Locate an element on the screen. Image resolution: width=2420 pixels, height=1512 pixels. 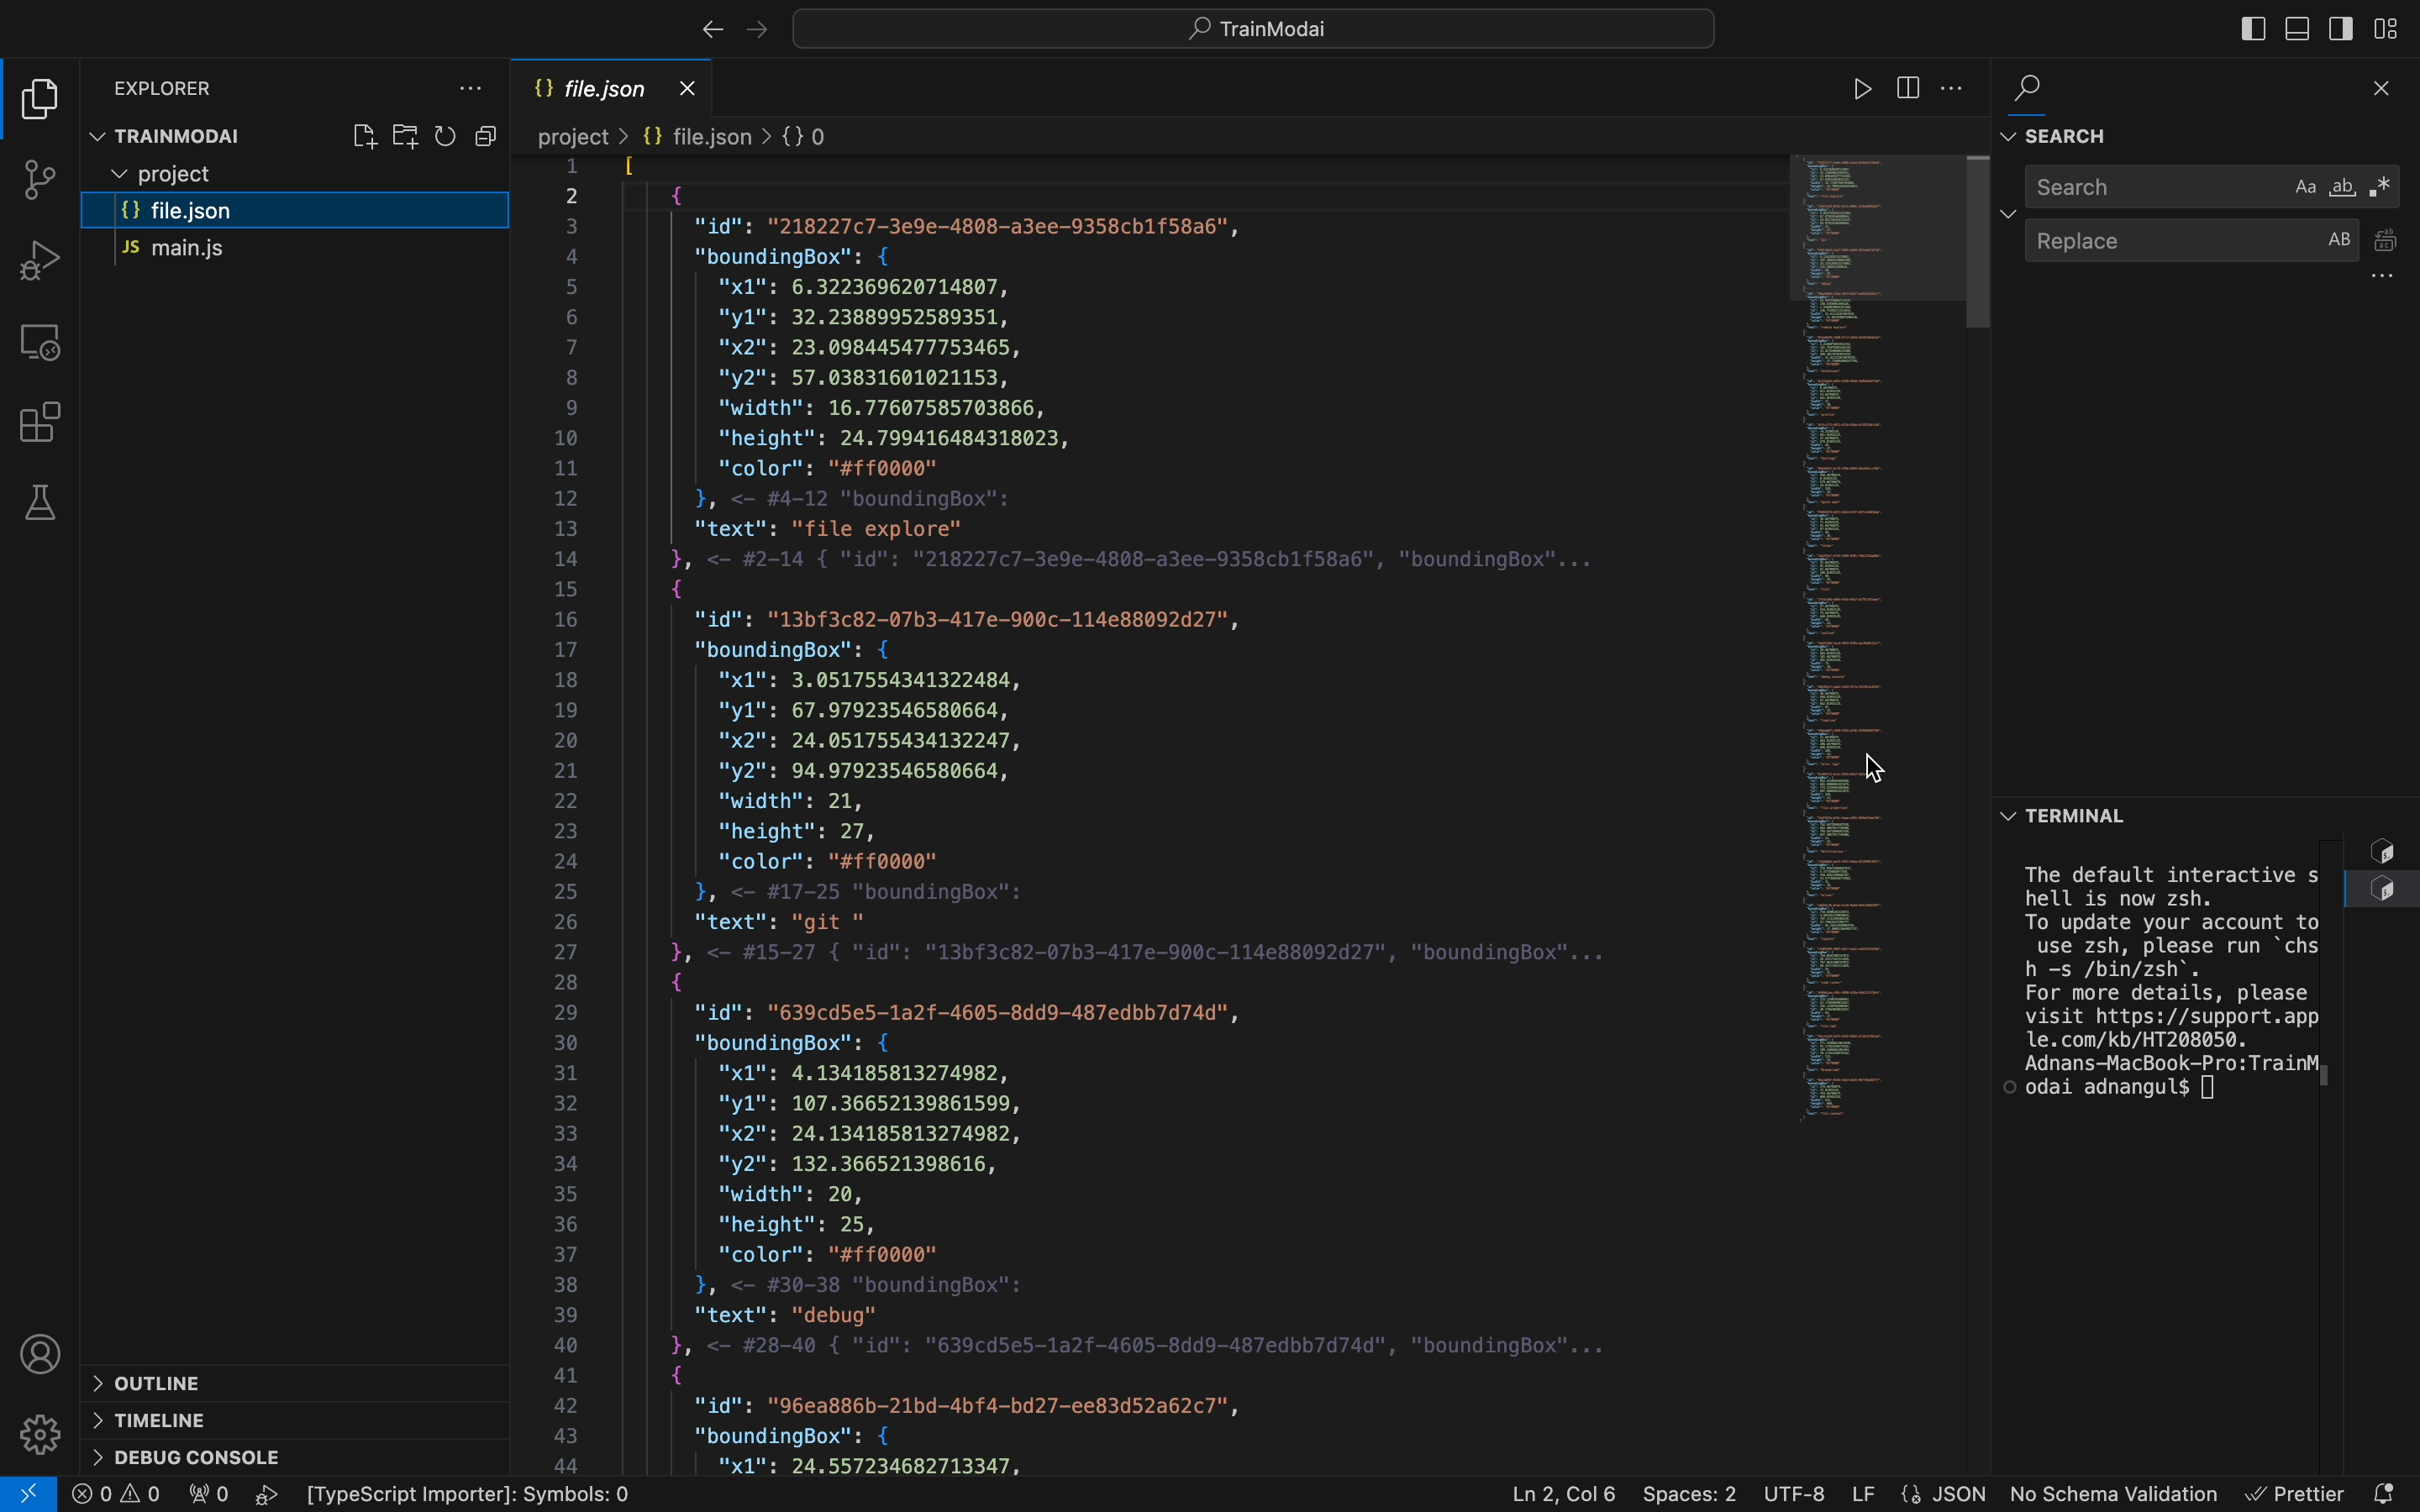
code runner is located at coordinates (1882, 83).